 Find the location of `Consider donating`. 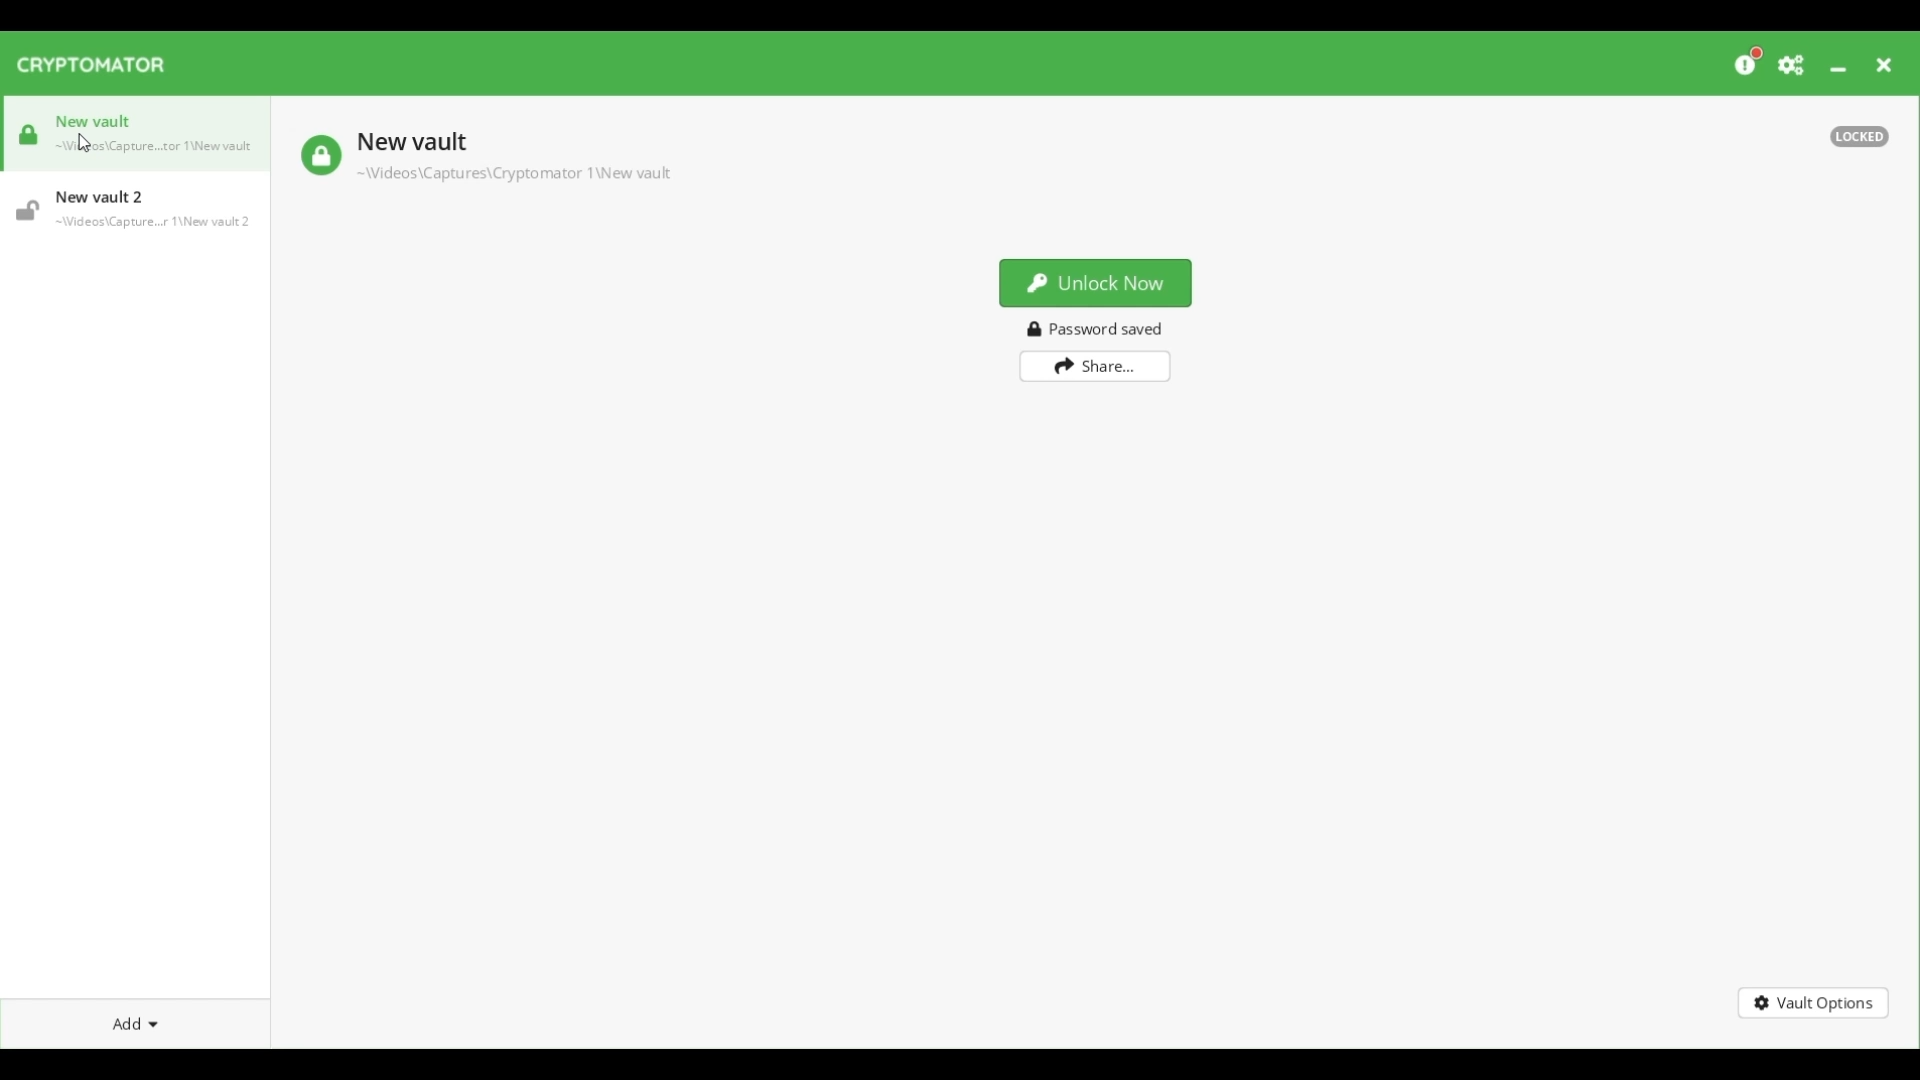

Consider donating is located at coordinates (1750, 60).